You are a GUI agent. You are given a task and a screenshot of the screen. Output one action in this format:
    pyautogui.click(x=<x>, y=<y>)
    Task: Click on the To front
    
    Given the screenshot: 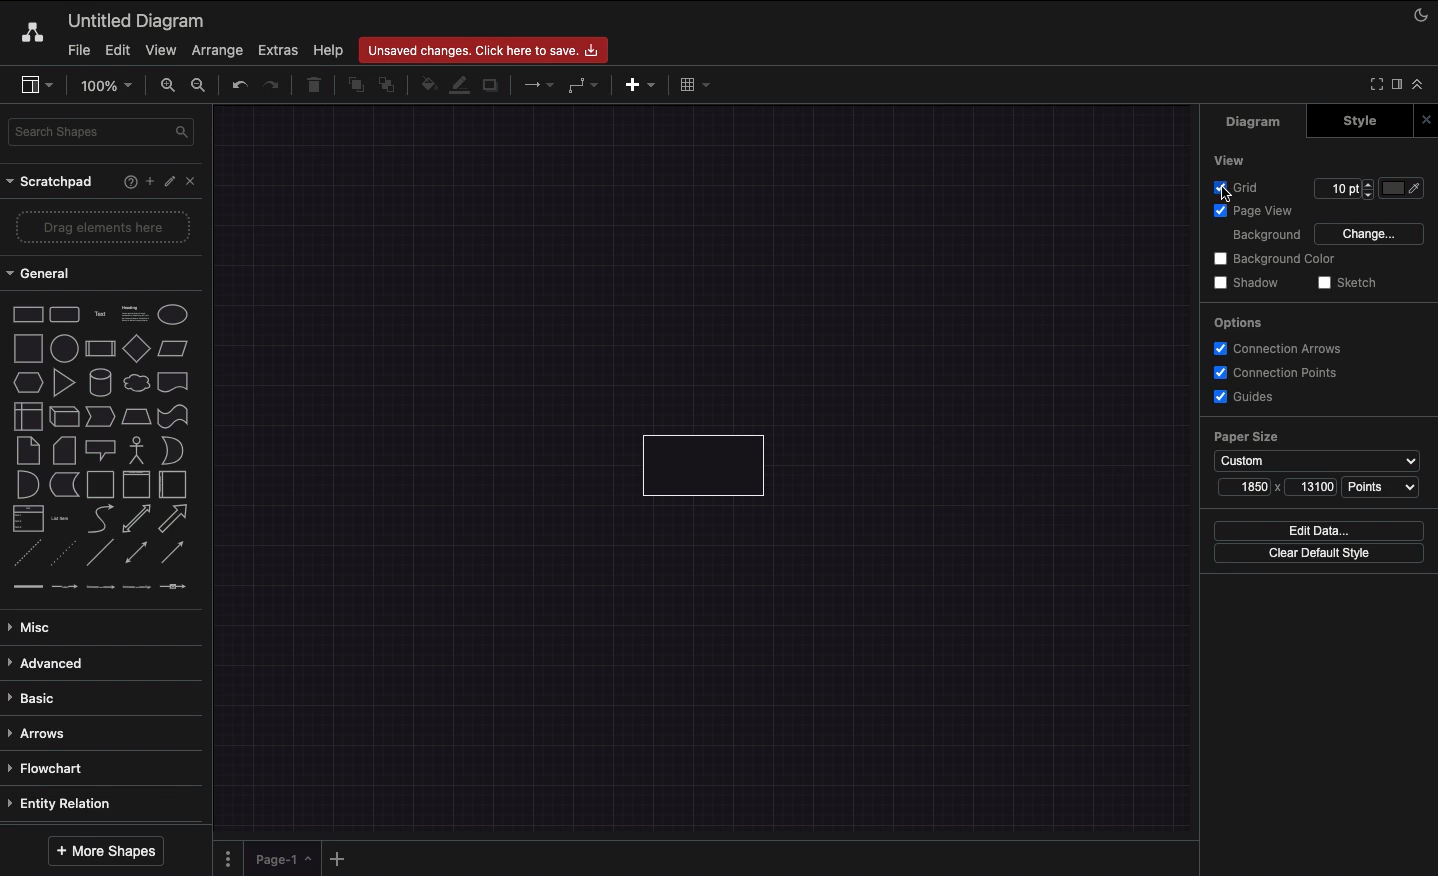 What is the action you would take?
    pyautogui.click(x=352, y=88)
    